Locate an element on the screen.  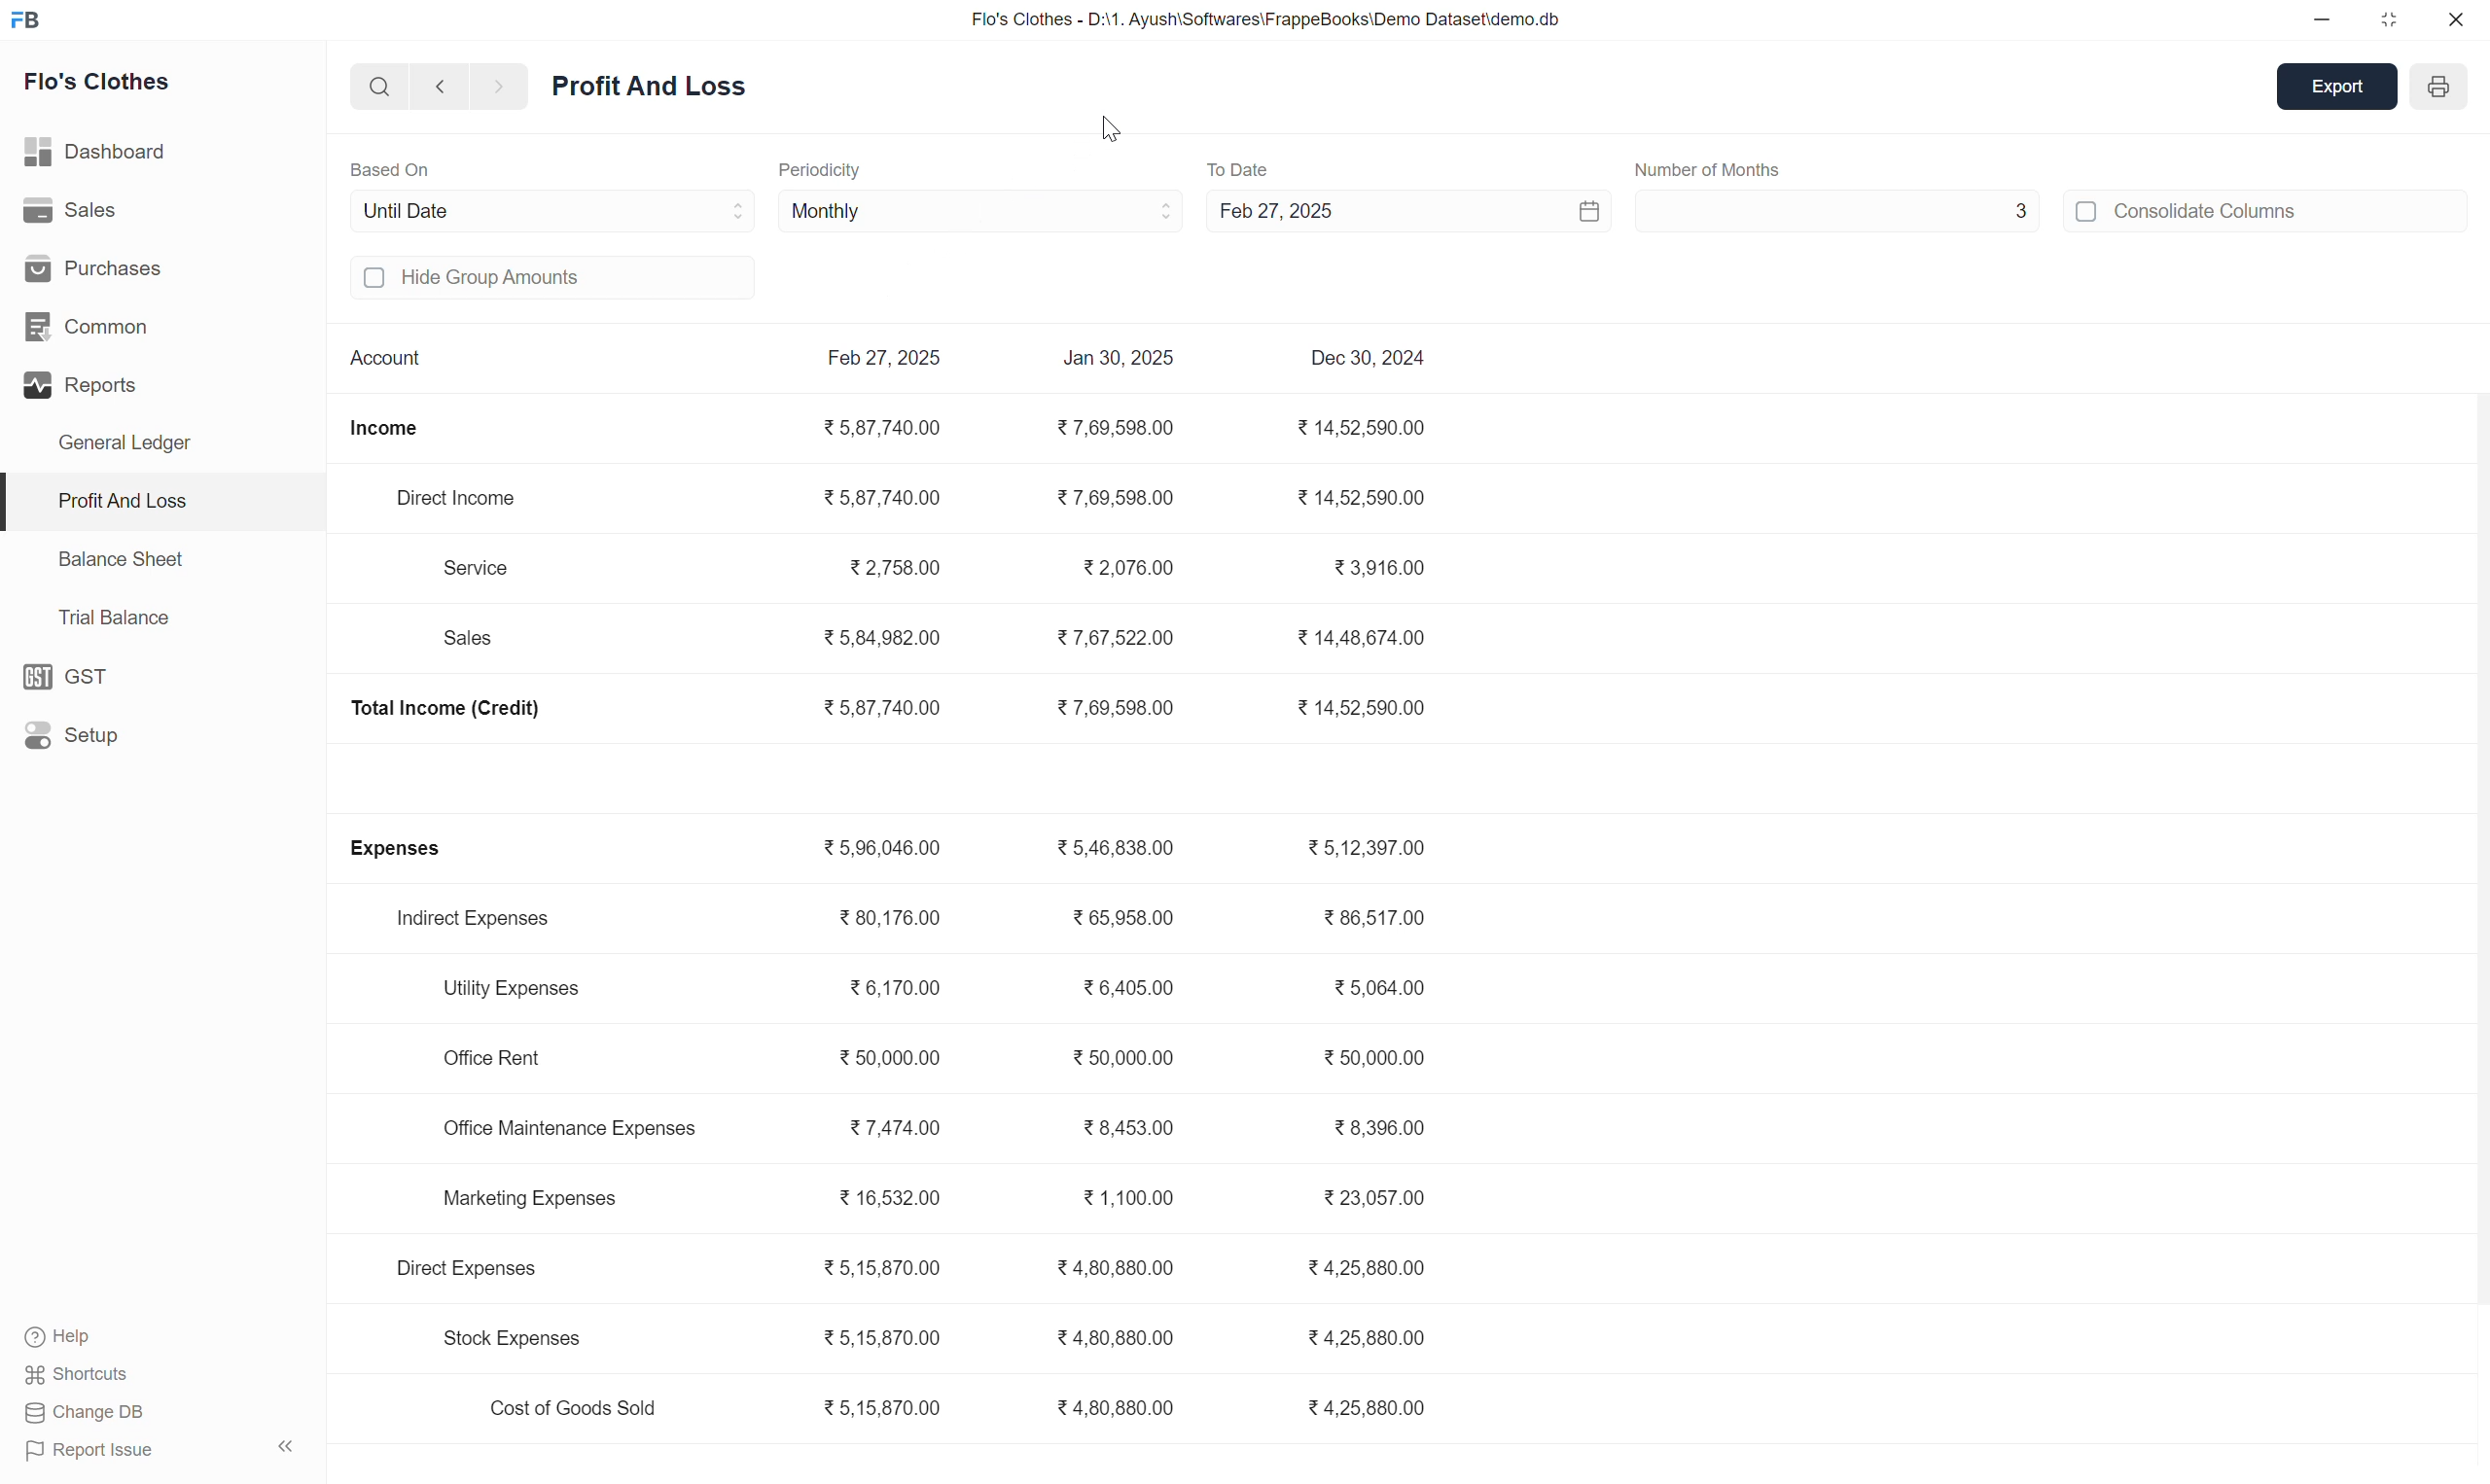
₹7,69,598.00 is located at coordinates (1111, 712).